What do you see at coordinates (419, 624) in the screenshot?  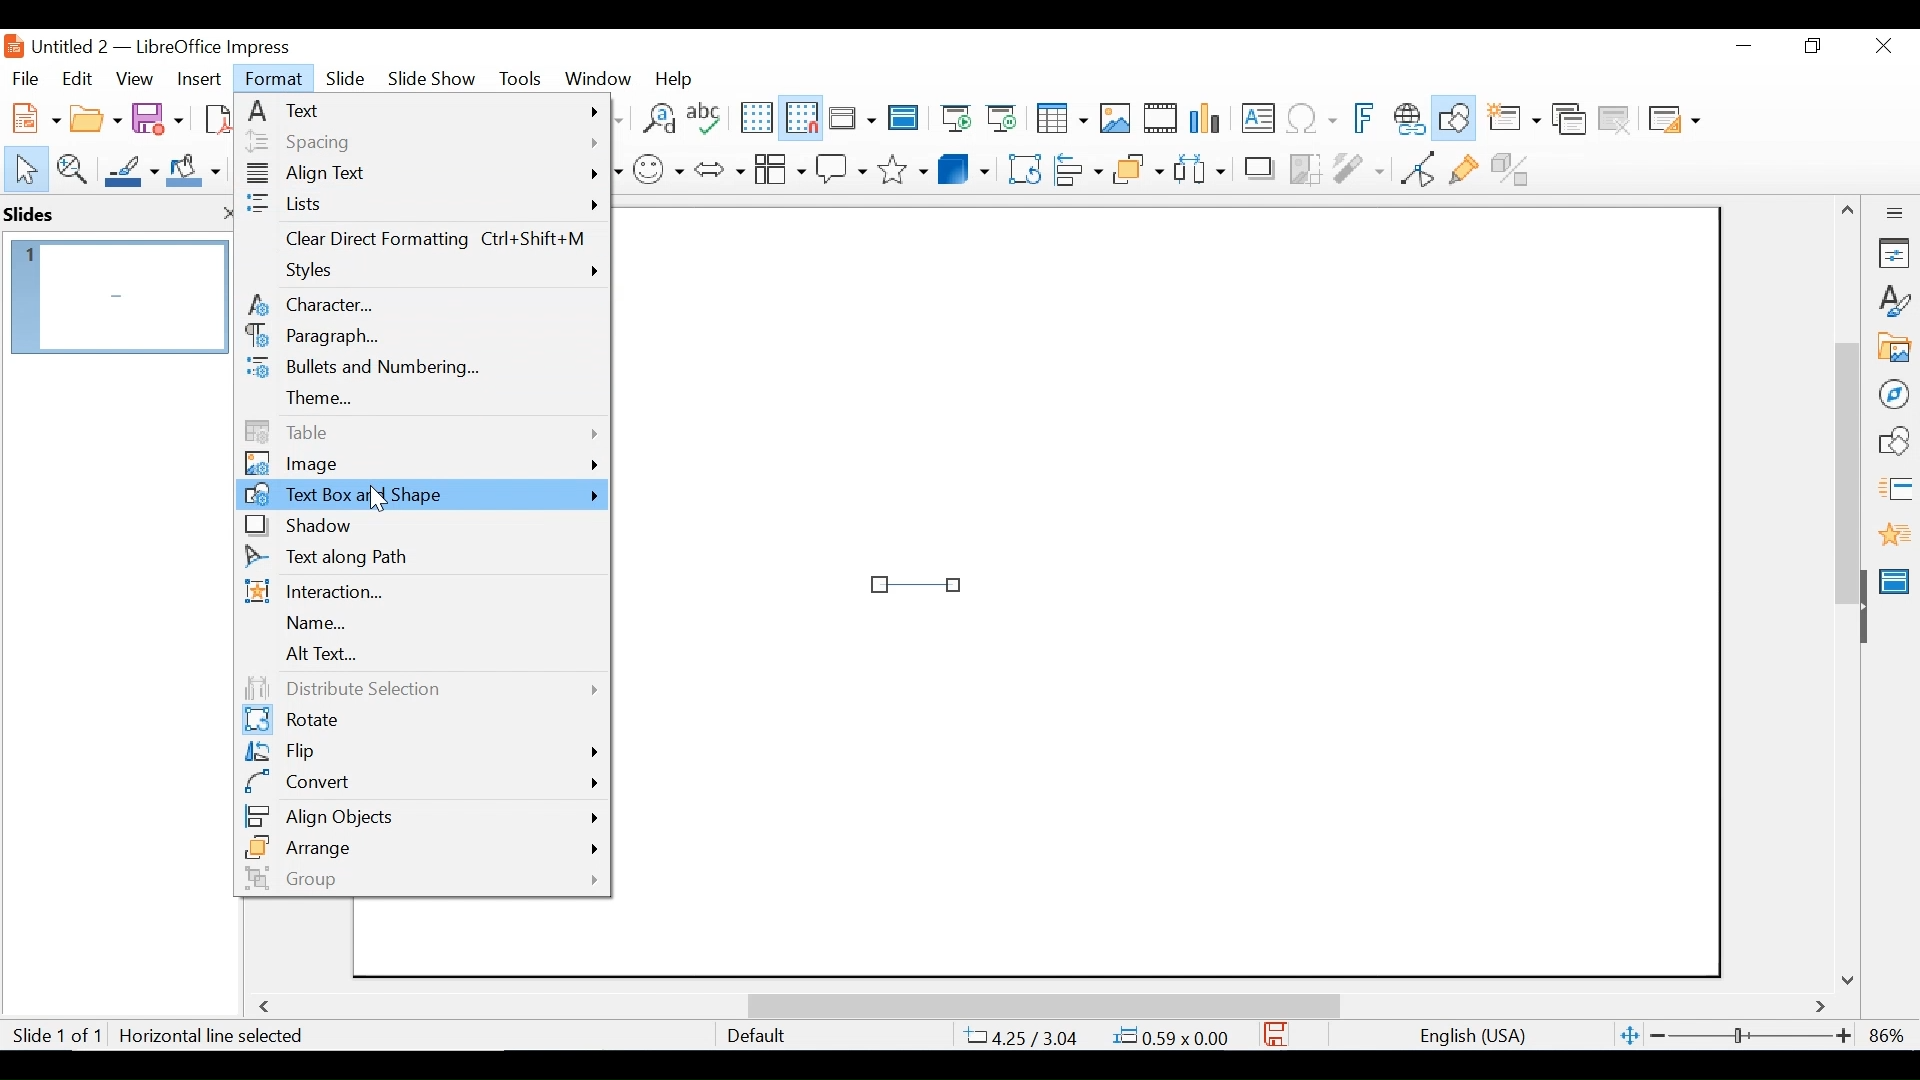 I see `Name` at bounding box center [419, 624].